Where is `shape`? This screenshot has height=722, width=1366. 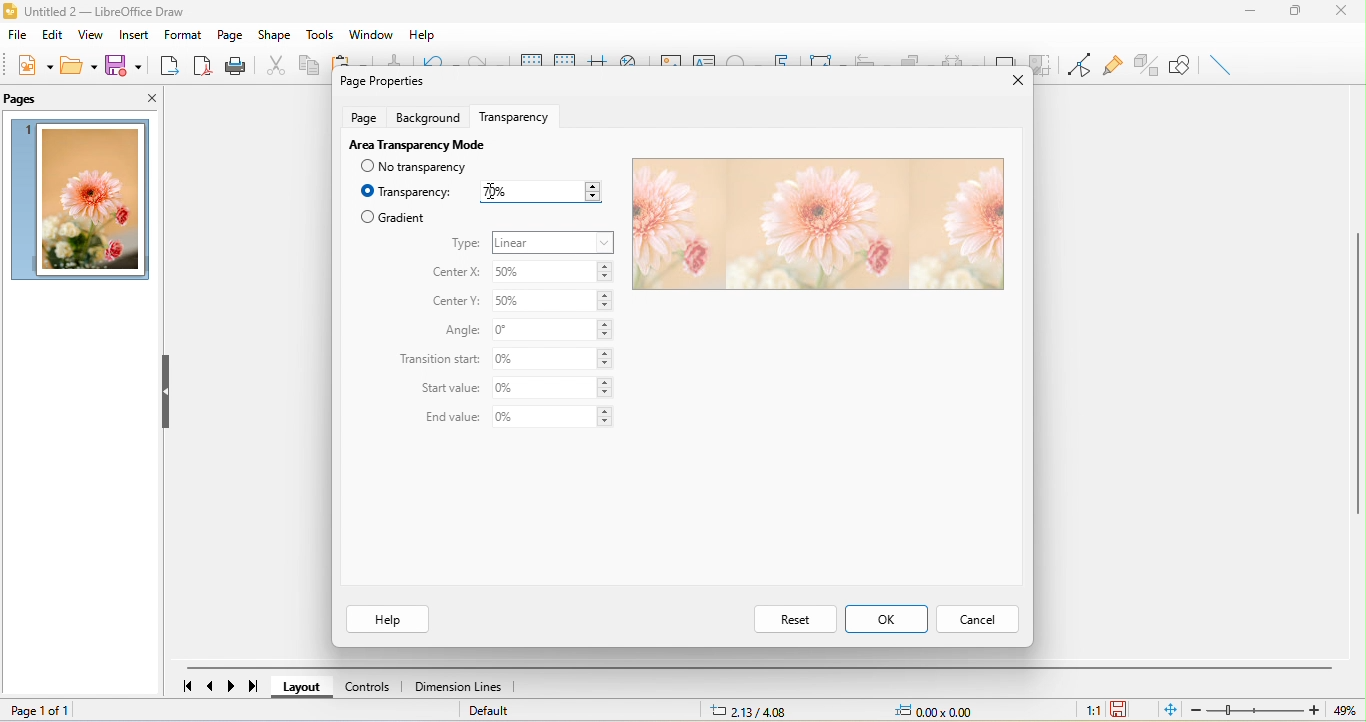
shape is located at coordinates (274, 36).